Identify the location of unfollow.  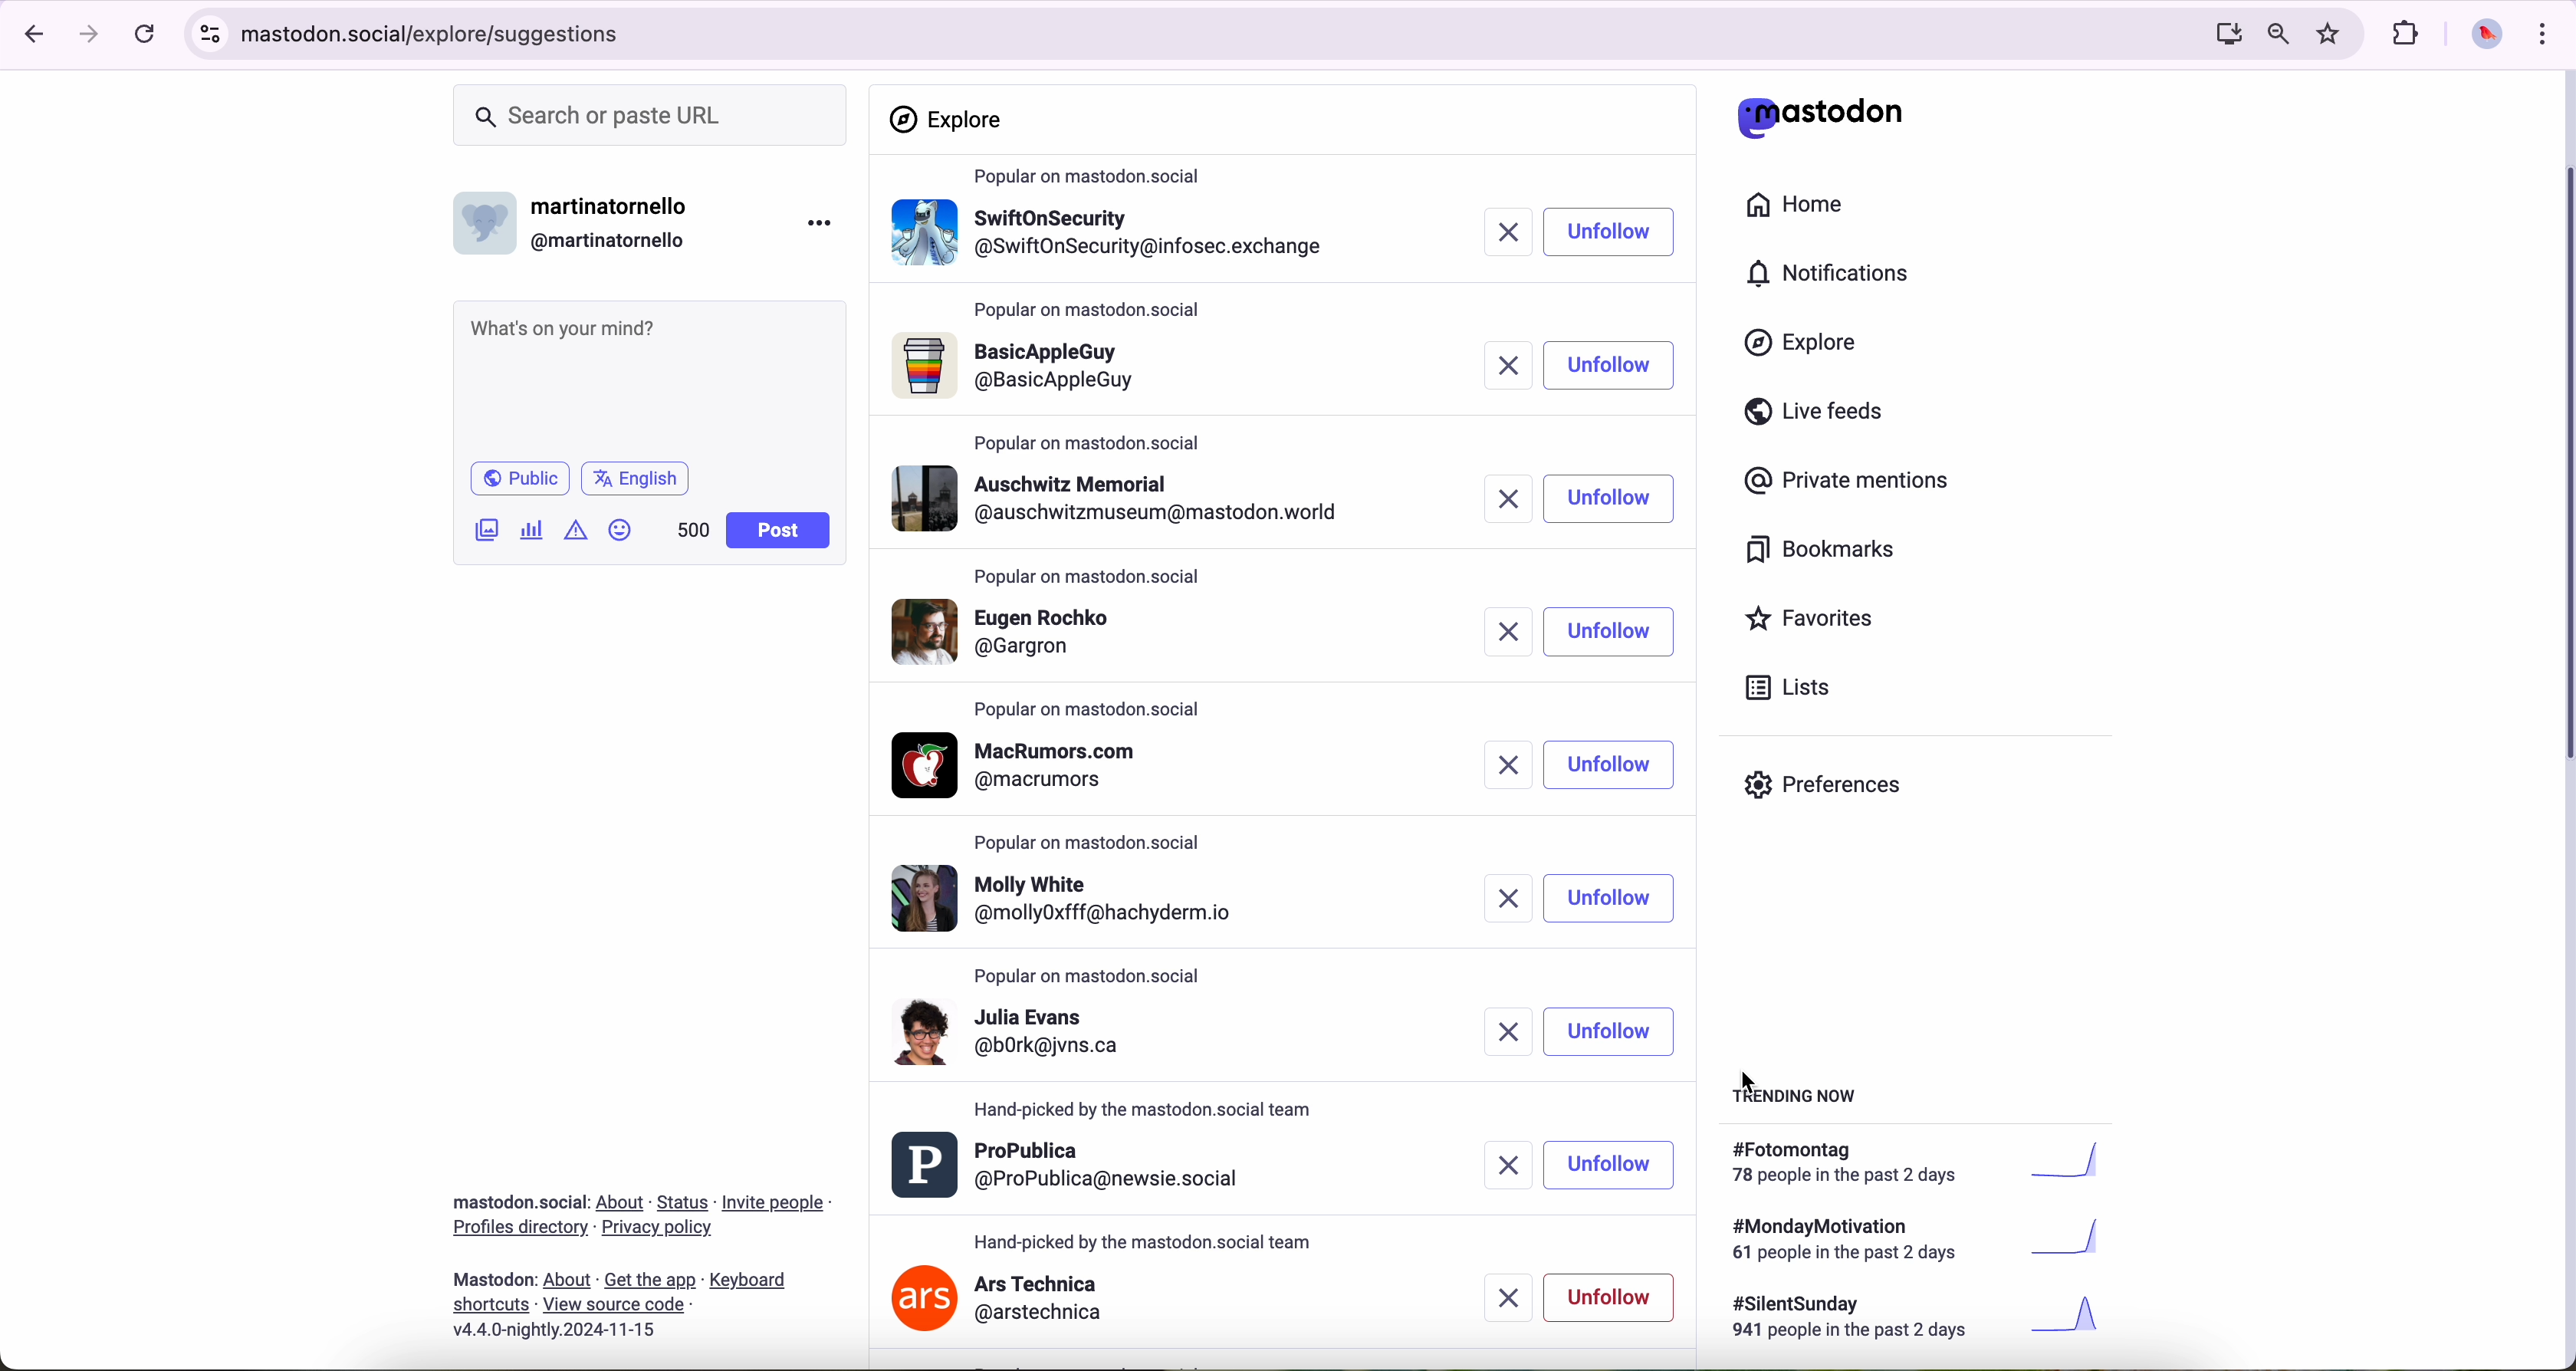
(1613, 899).